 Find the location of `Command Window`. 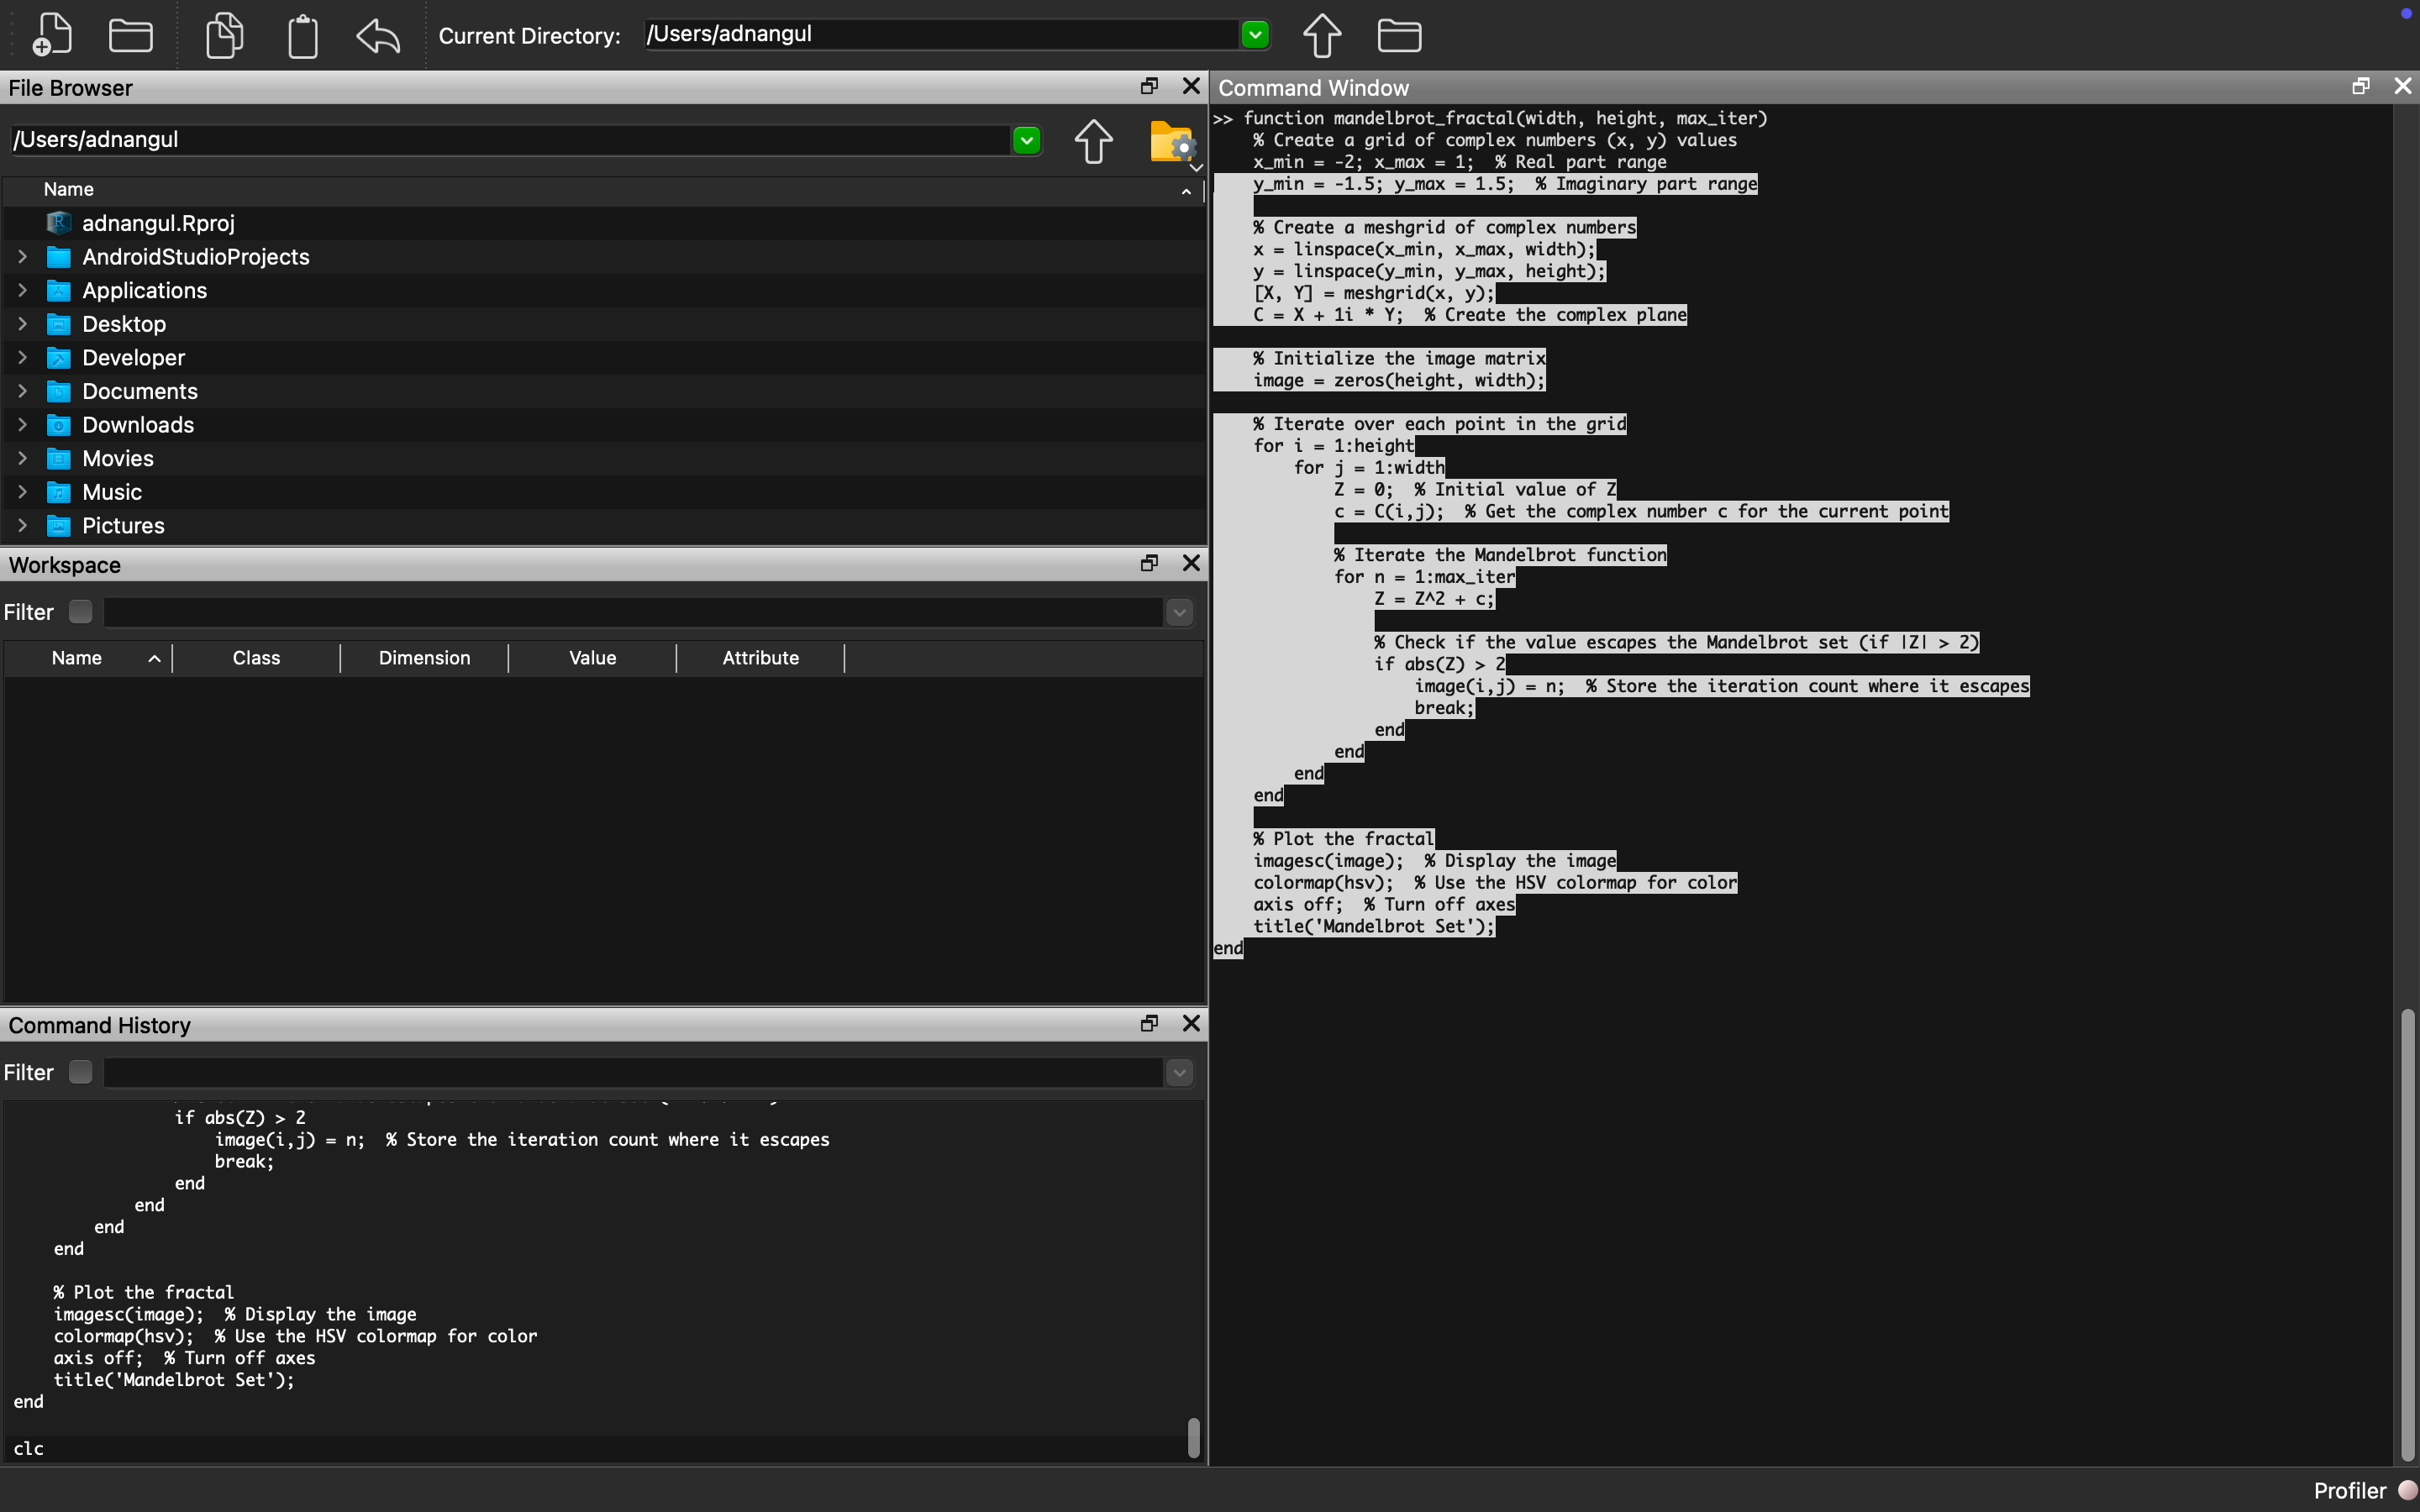

Command Window is located at coordinates (1323, 89).